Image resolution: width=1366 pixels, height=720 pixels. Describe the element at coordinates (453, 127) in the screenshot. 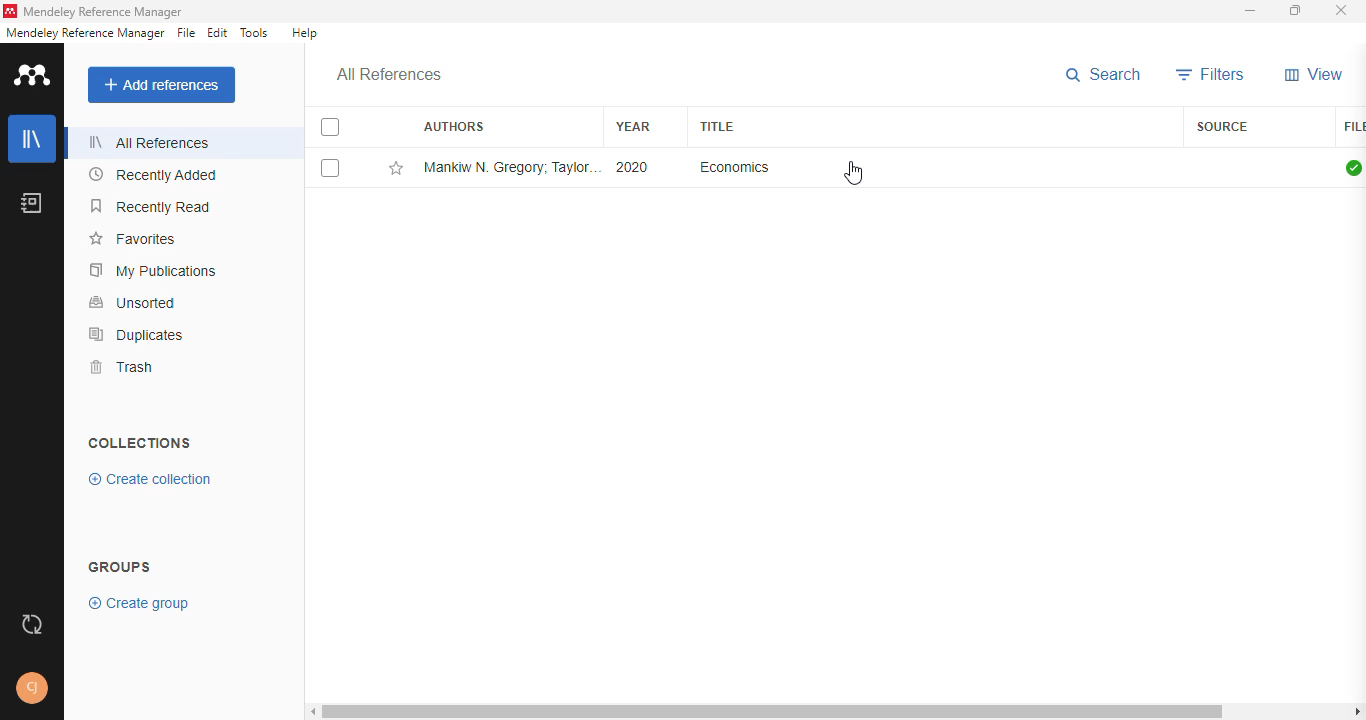

I see `authors` at that location.